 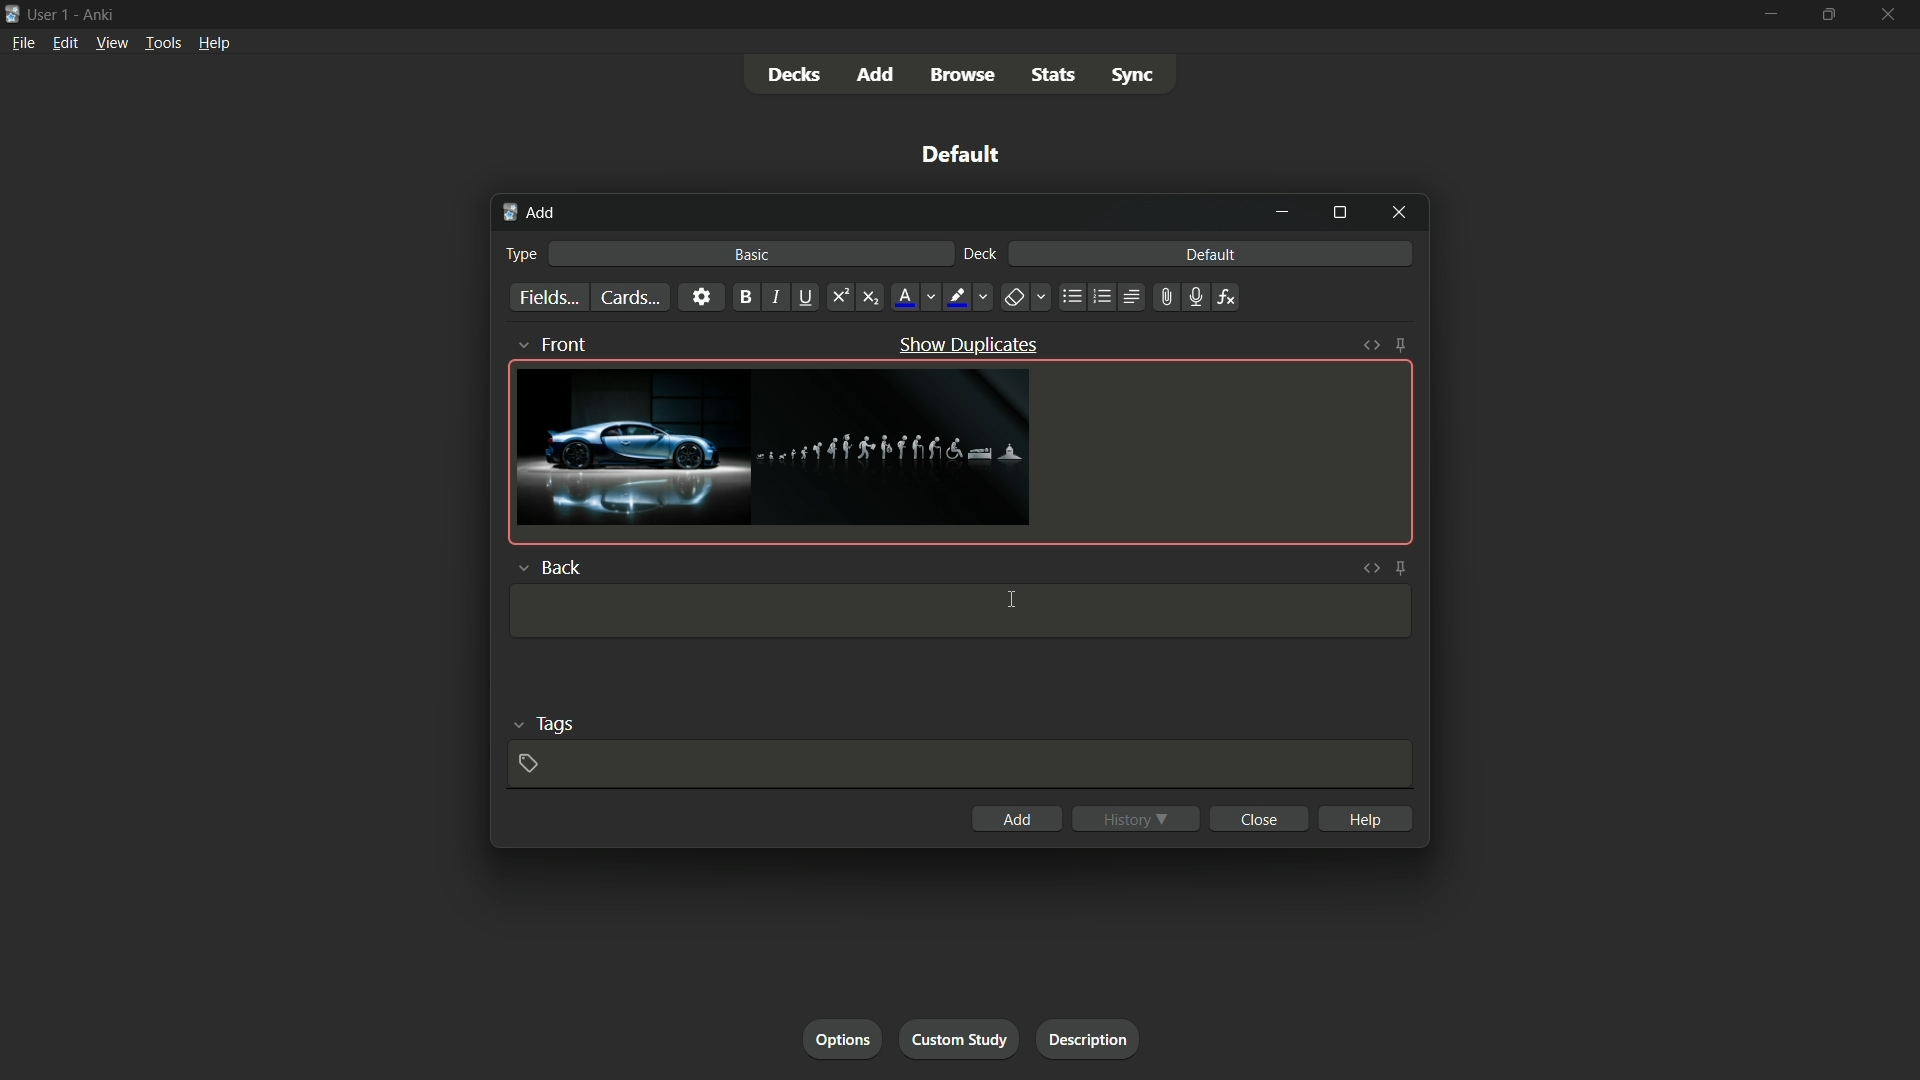 I want to click on close, so click(x=1259, y=818).